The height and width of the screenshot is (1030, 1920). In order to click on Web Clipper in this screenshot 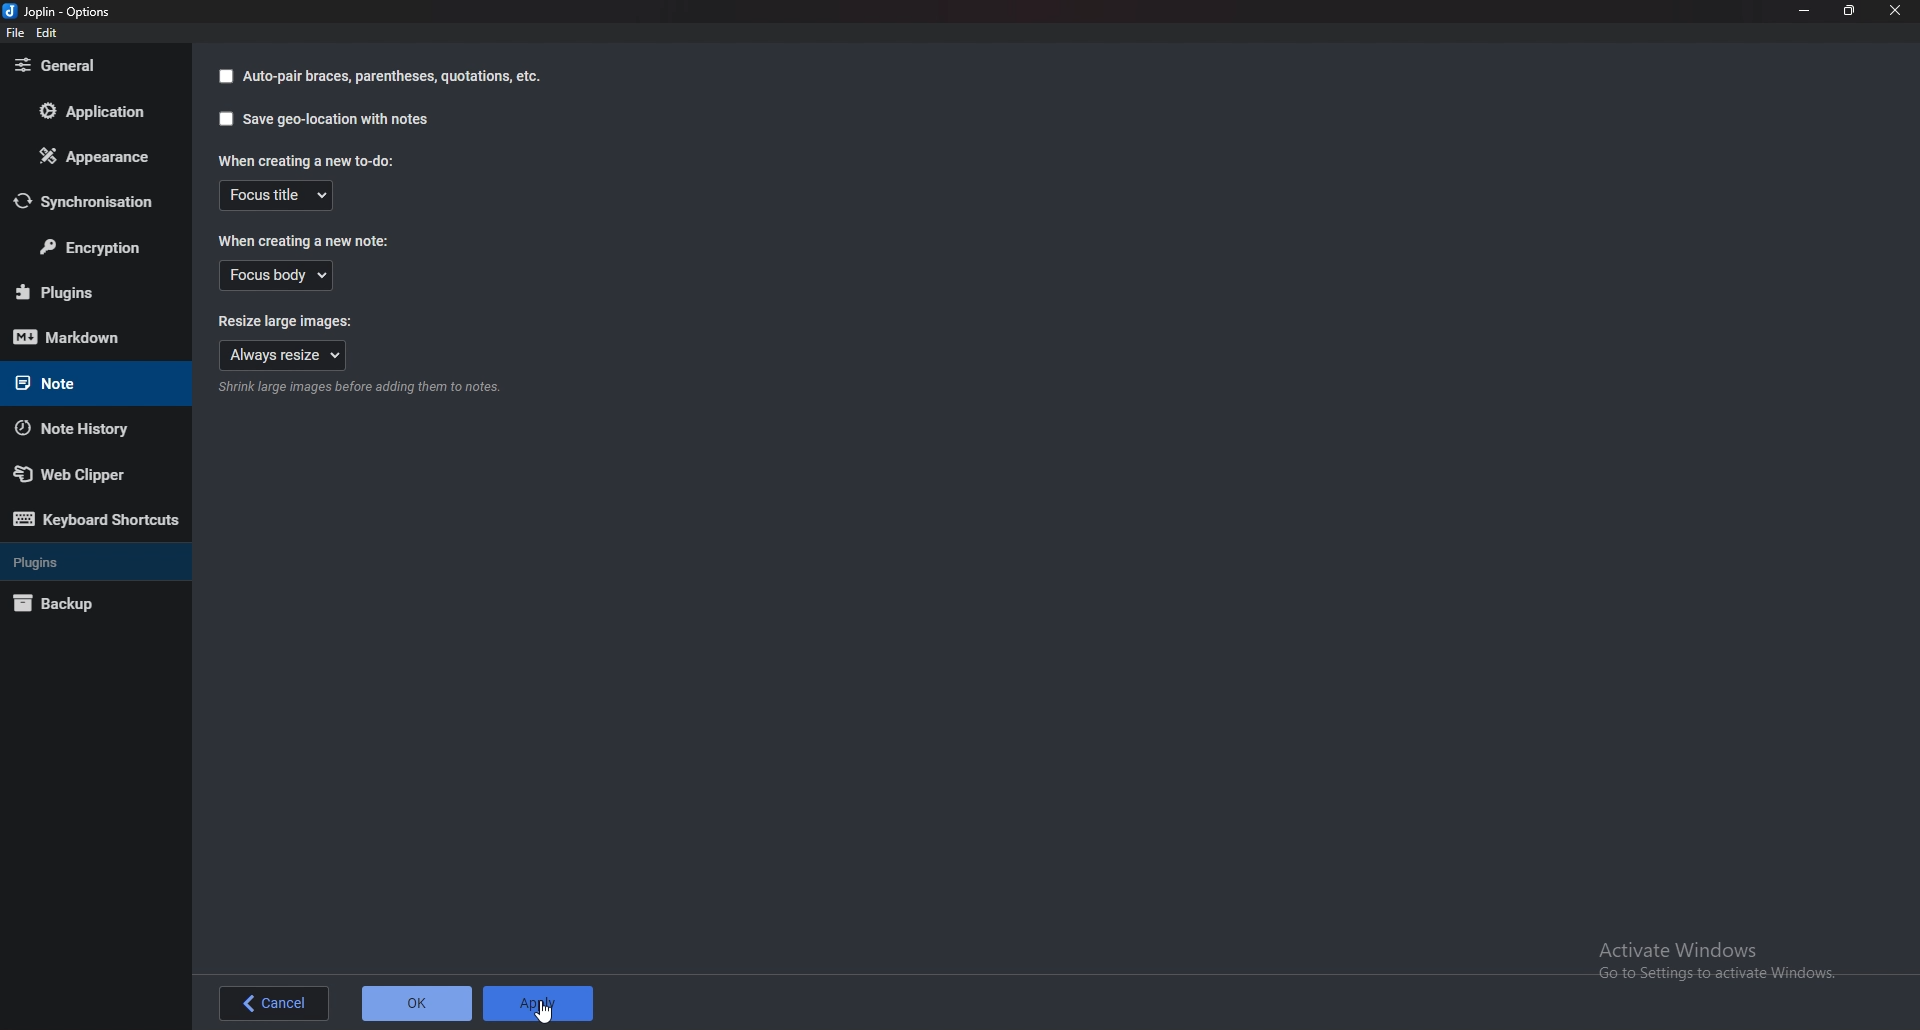, I will do `click(84, 473)`.